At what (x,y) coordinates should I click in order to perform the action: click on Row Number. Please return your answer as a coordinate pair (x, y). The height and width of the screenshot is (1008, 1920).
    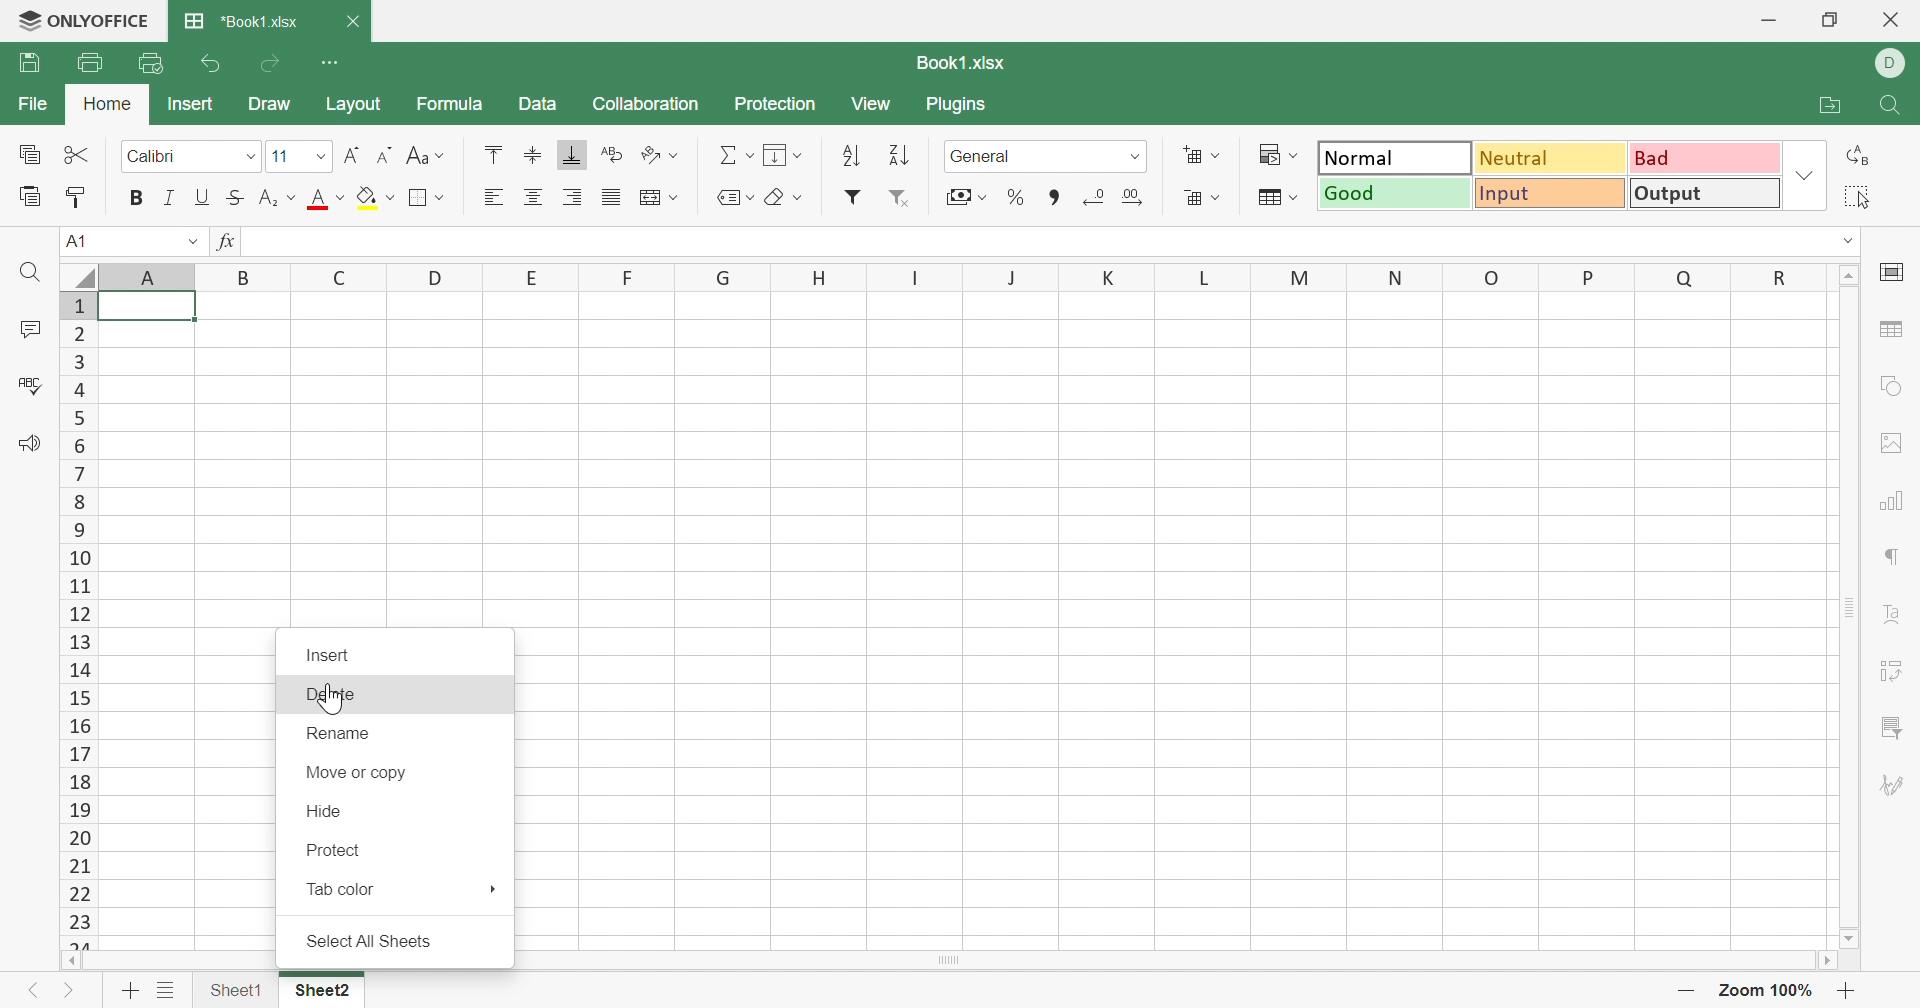
    Looking at the image, I should click on (79, 621).